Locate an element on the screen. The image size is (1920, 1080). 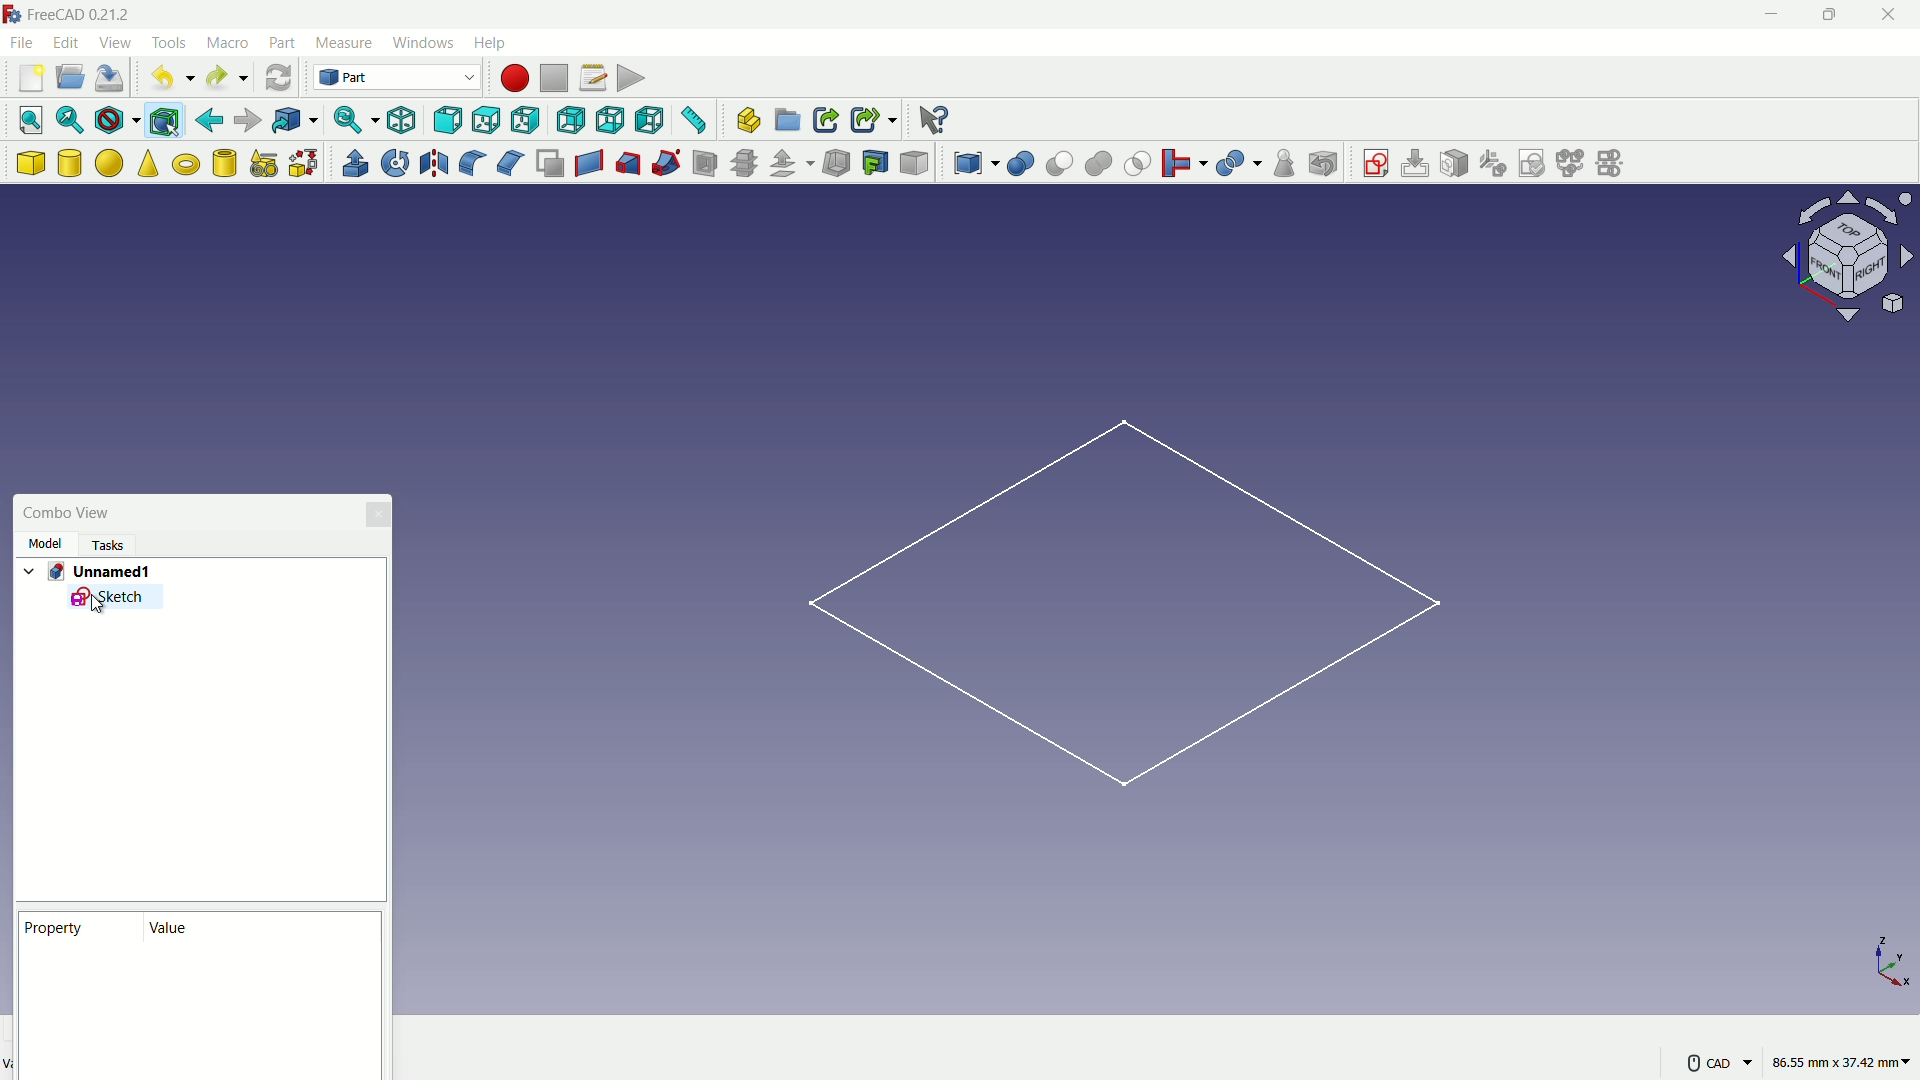
edit sketch is located at coordinates (1414, 164).